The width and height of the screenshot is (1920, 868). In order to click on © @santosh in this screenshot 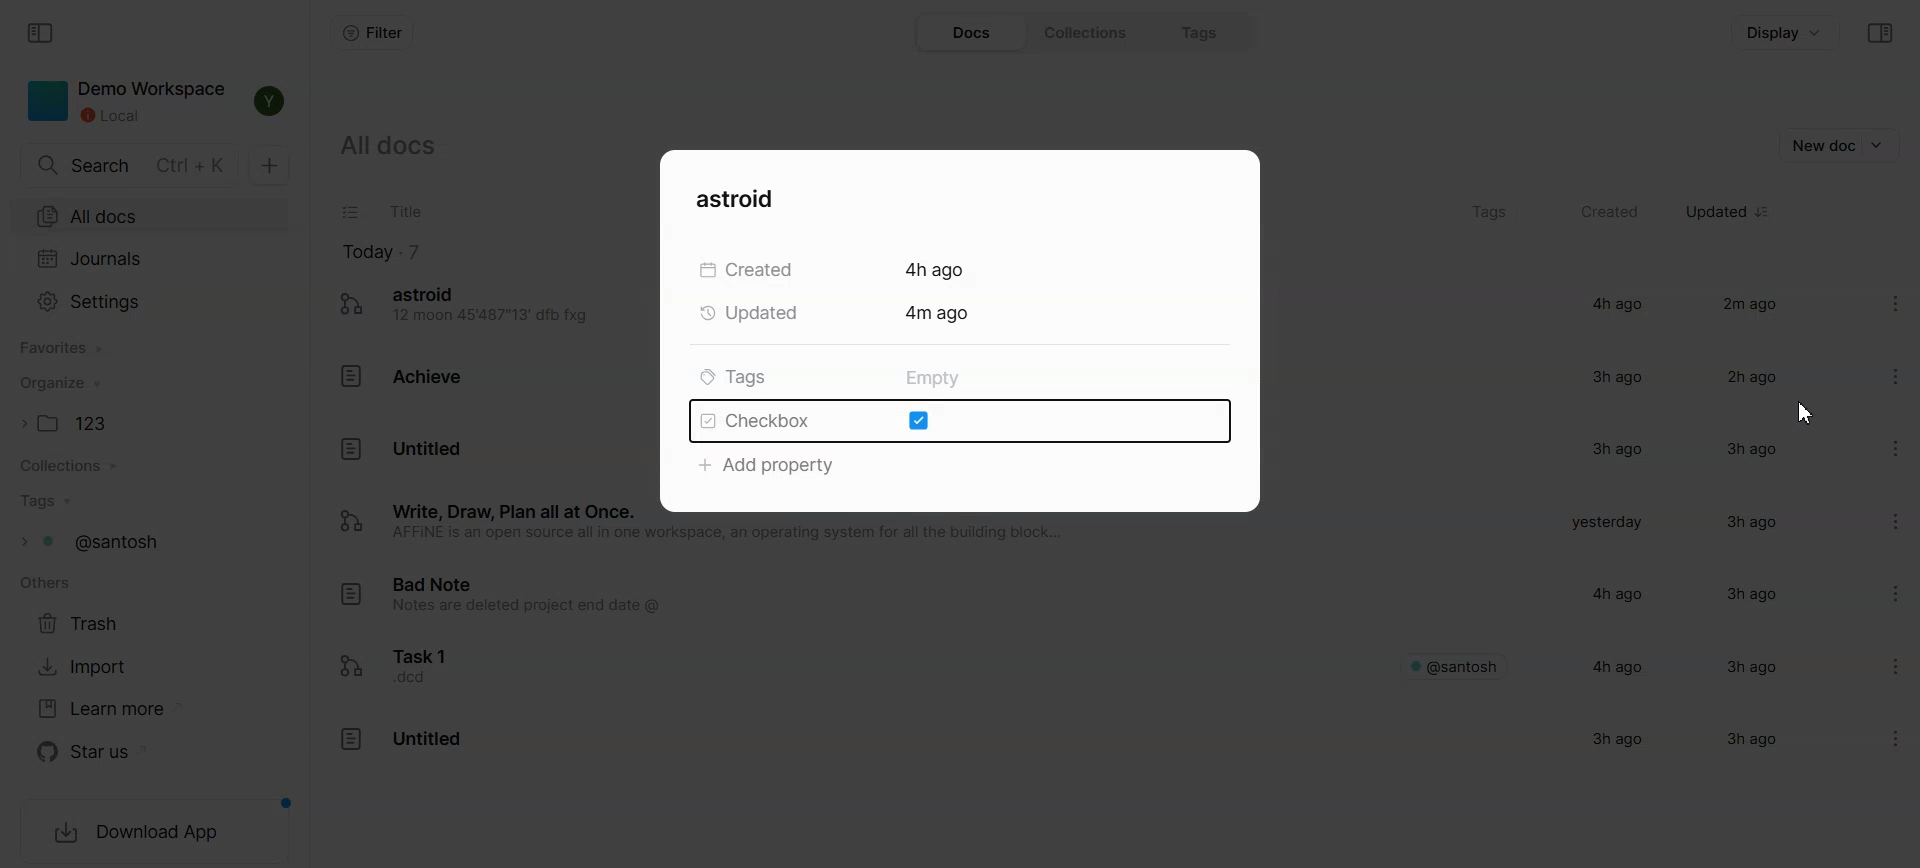, I will do `click(1455, 665)`.